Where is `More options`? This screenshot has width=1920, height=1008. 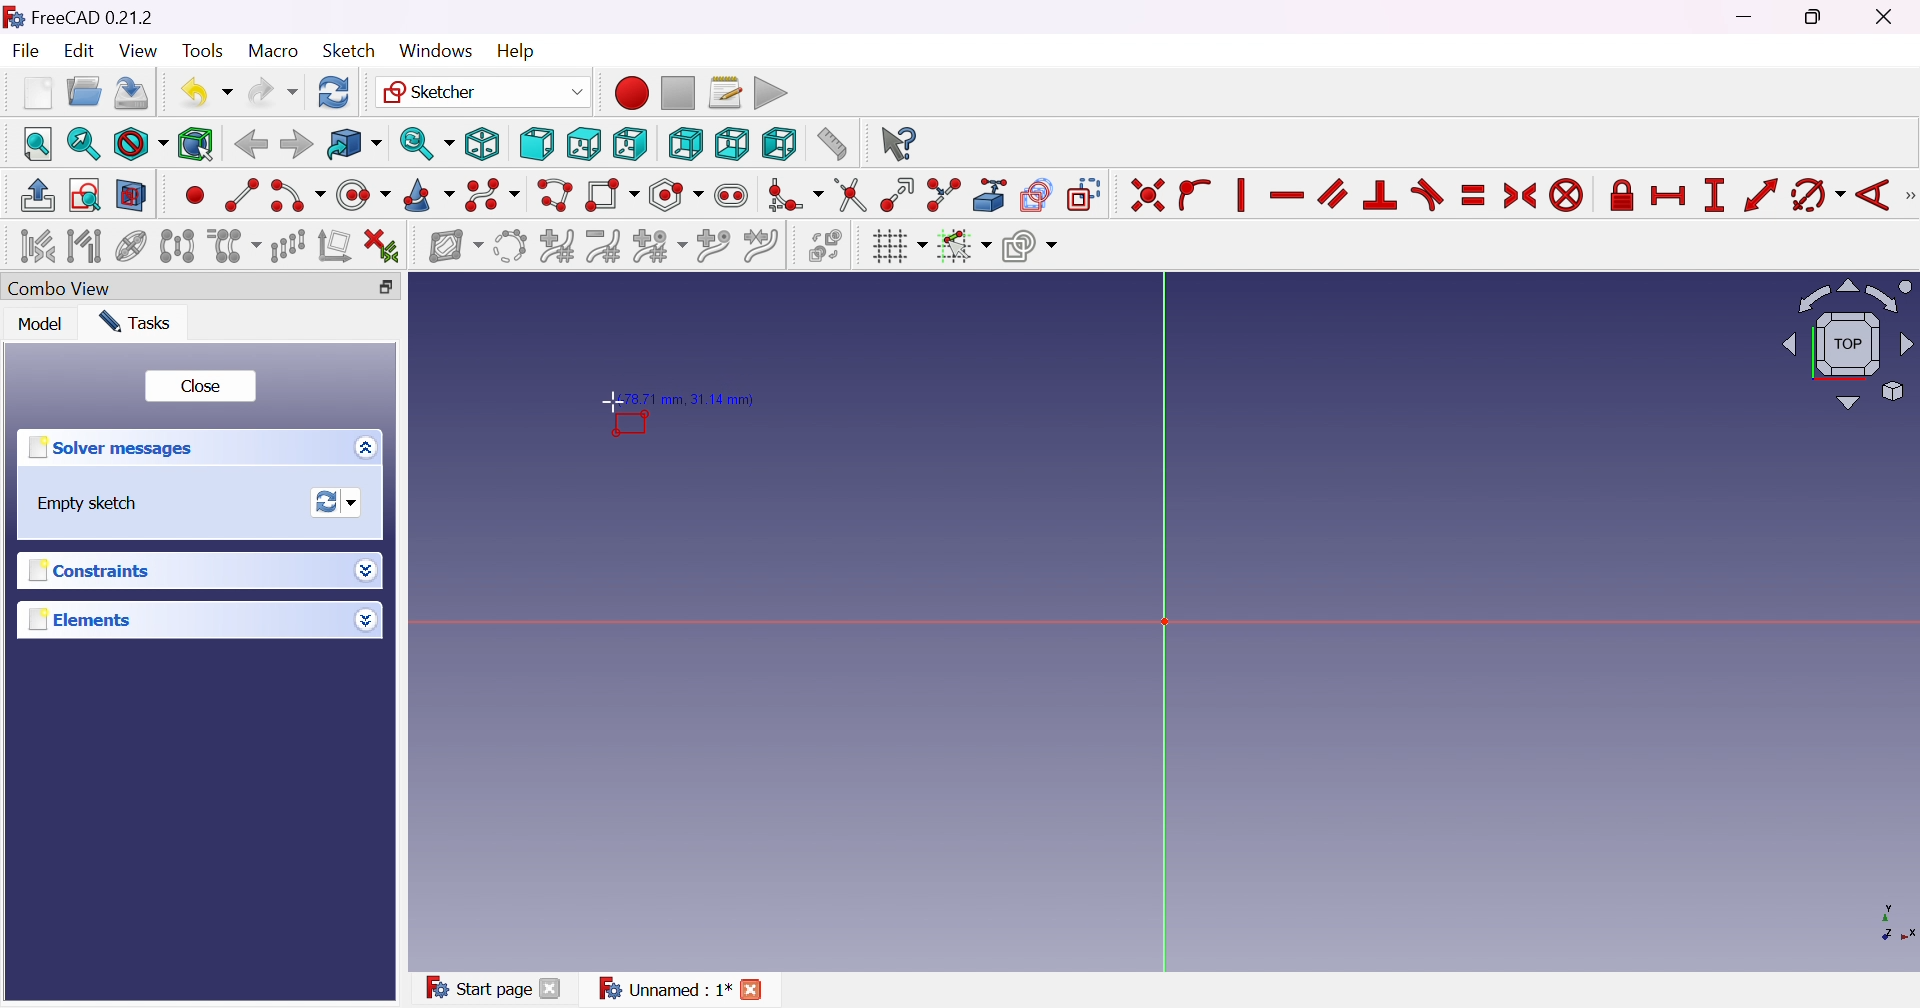 More options is located at coordinates (365, 620).